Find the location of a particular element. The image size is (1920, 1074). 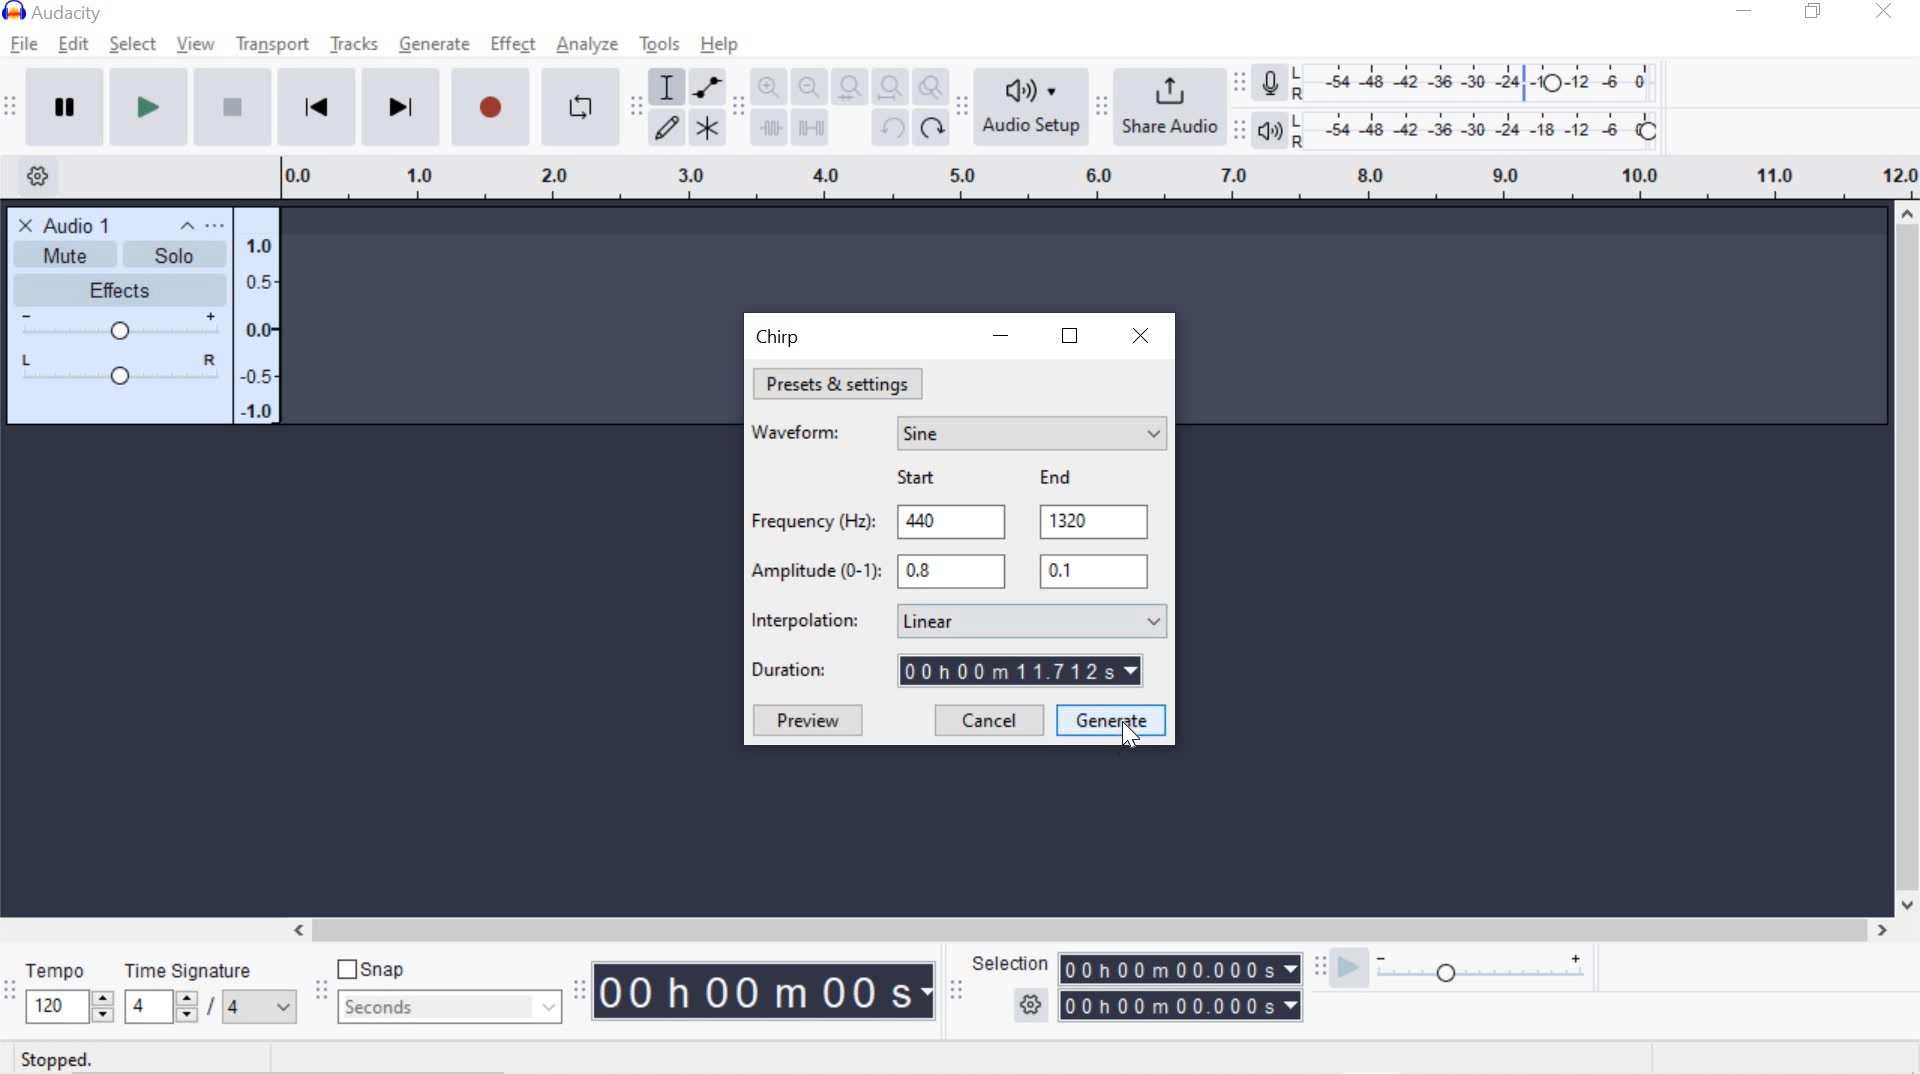

Snapping Toolbar is located at coordinates (323, 992).